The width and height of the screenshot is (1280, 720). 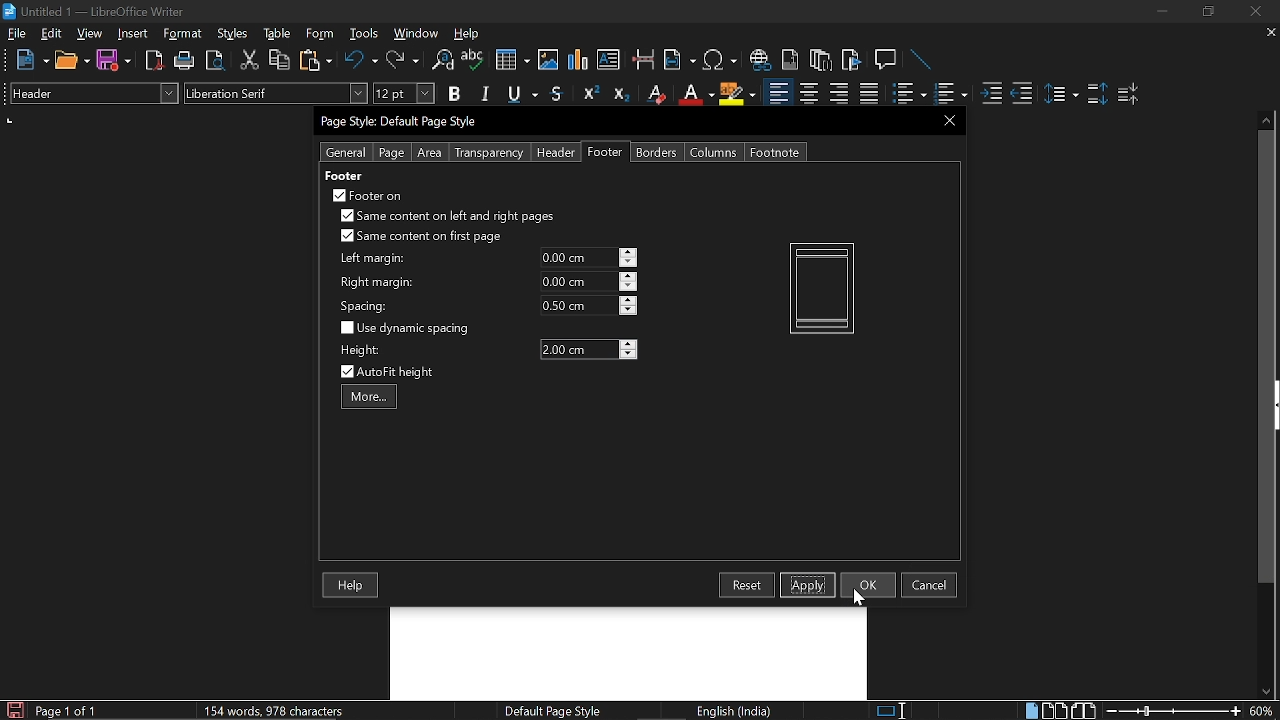 What do you see at coordinates (1130, 93) in the screenshot?
I see `decrease paragraph spacing Decrease paragraph spacing` at bounding box center [1130, 93].